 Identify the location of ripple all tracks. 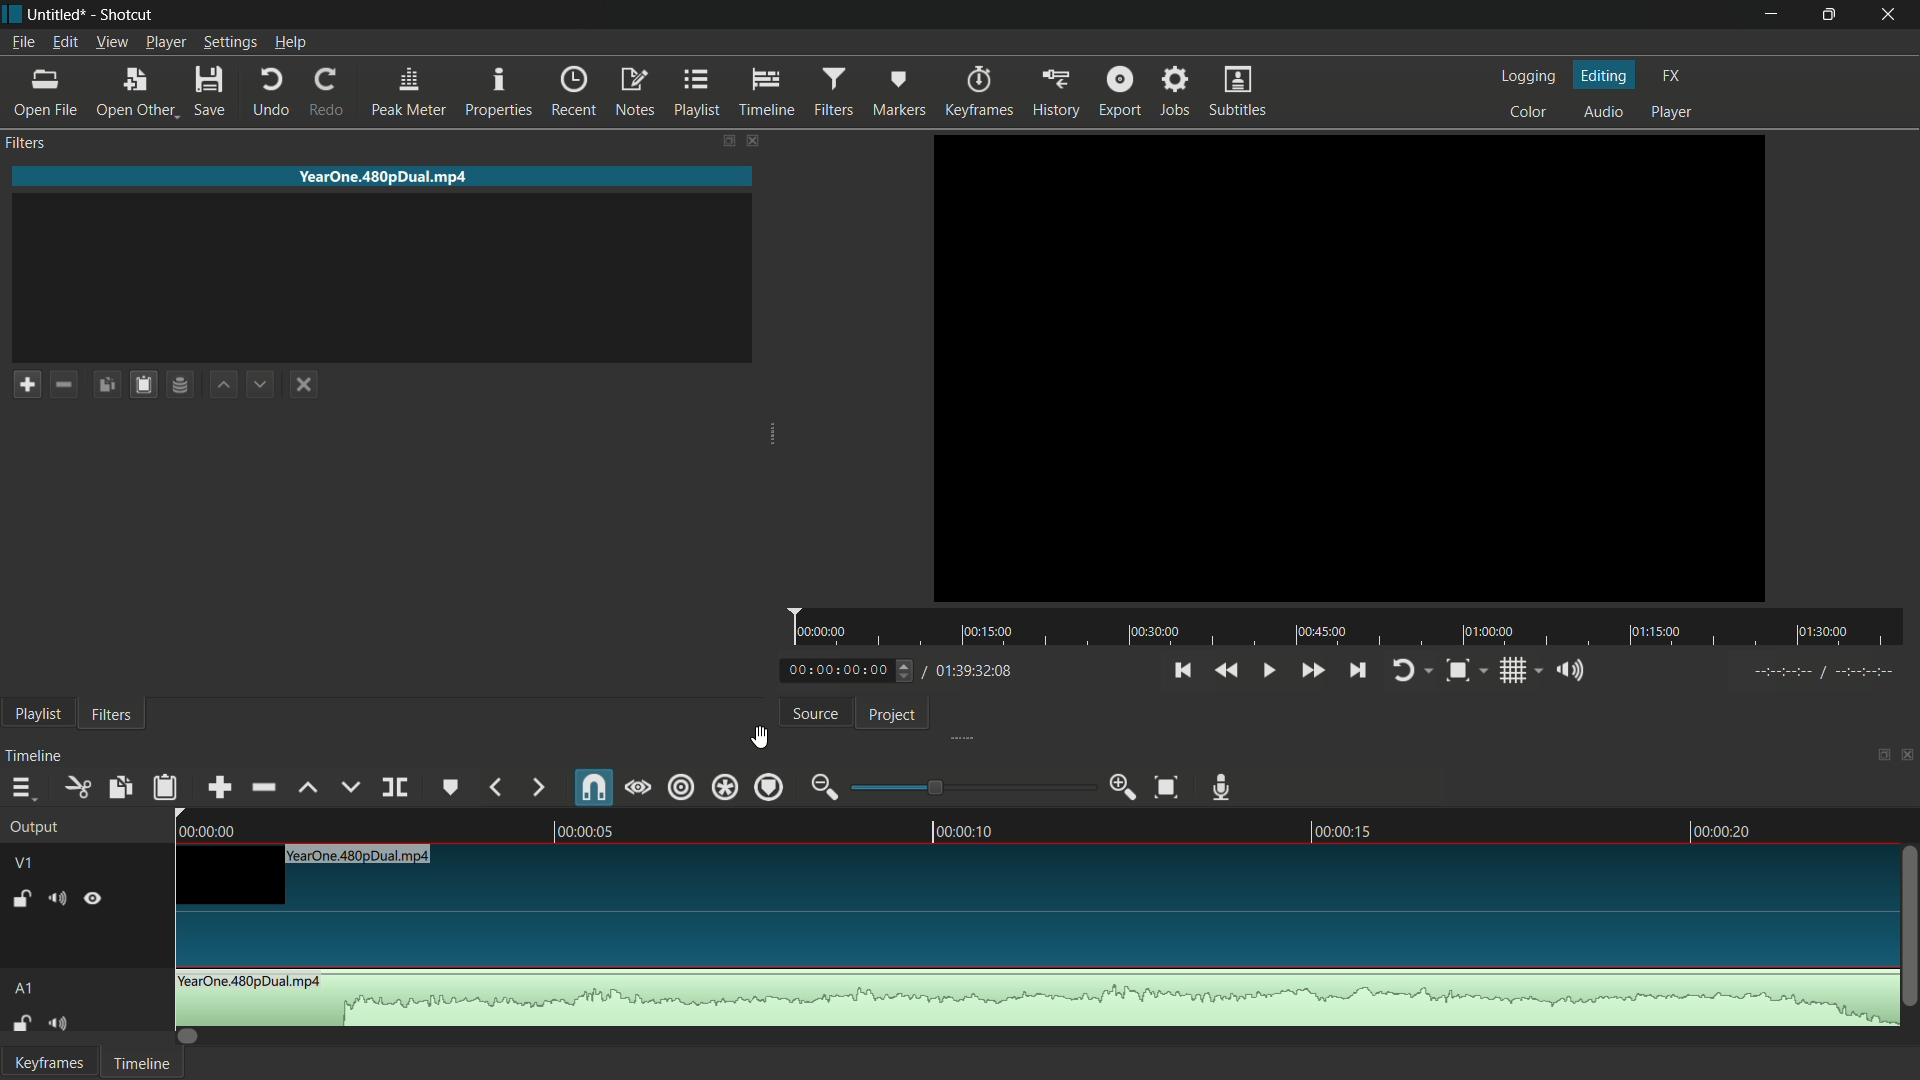
(725, 786).